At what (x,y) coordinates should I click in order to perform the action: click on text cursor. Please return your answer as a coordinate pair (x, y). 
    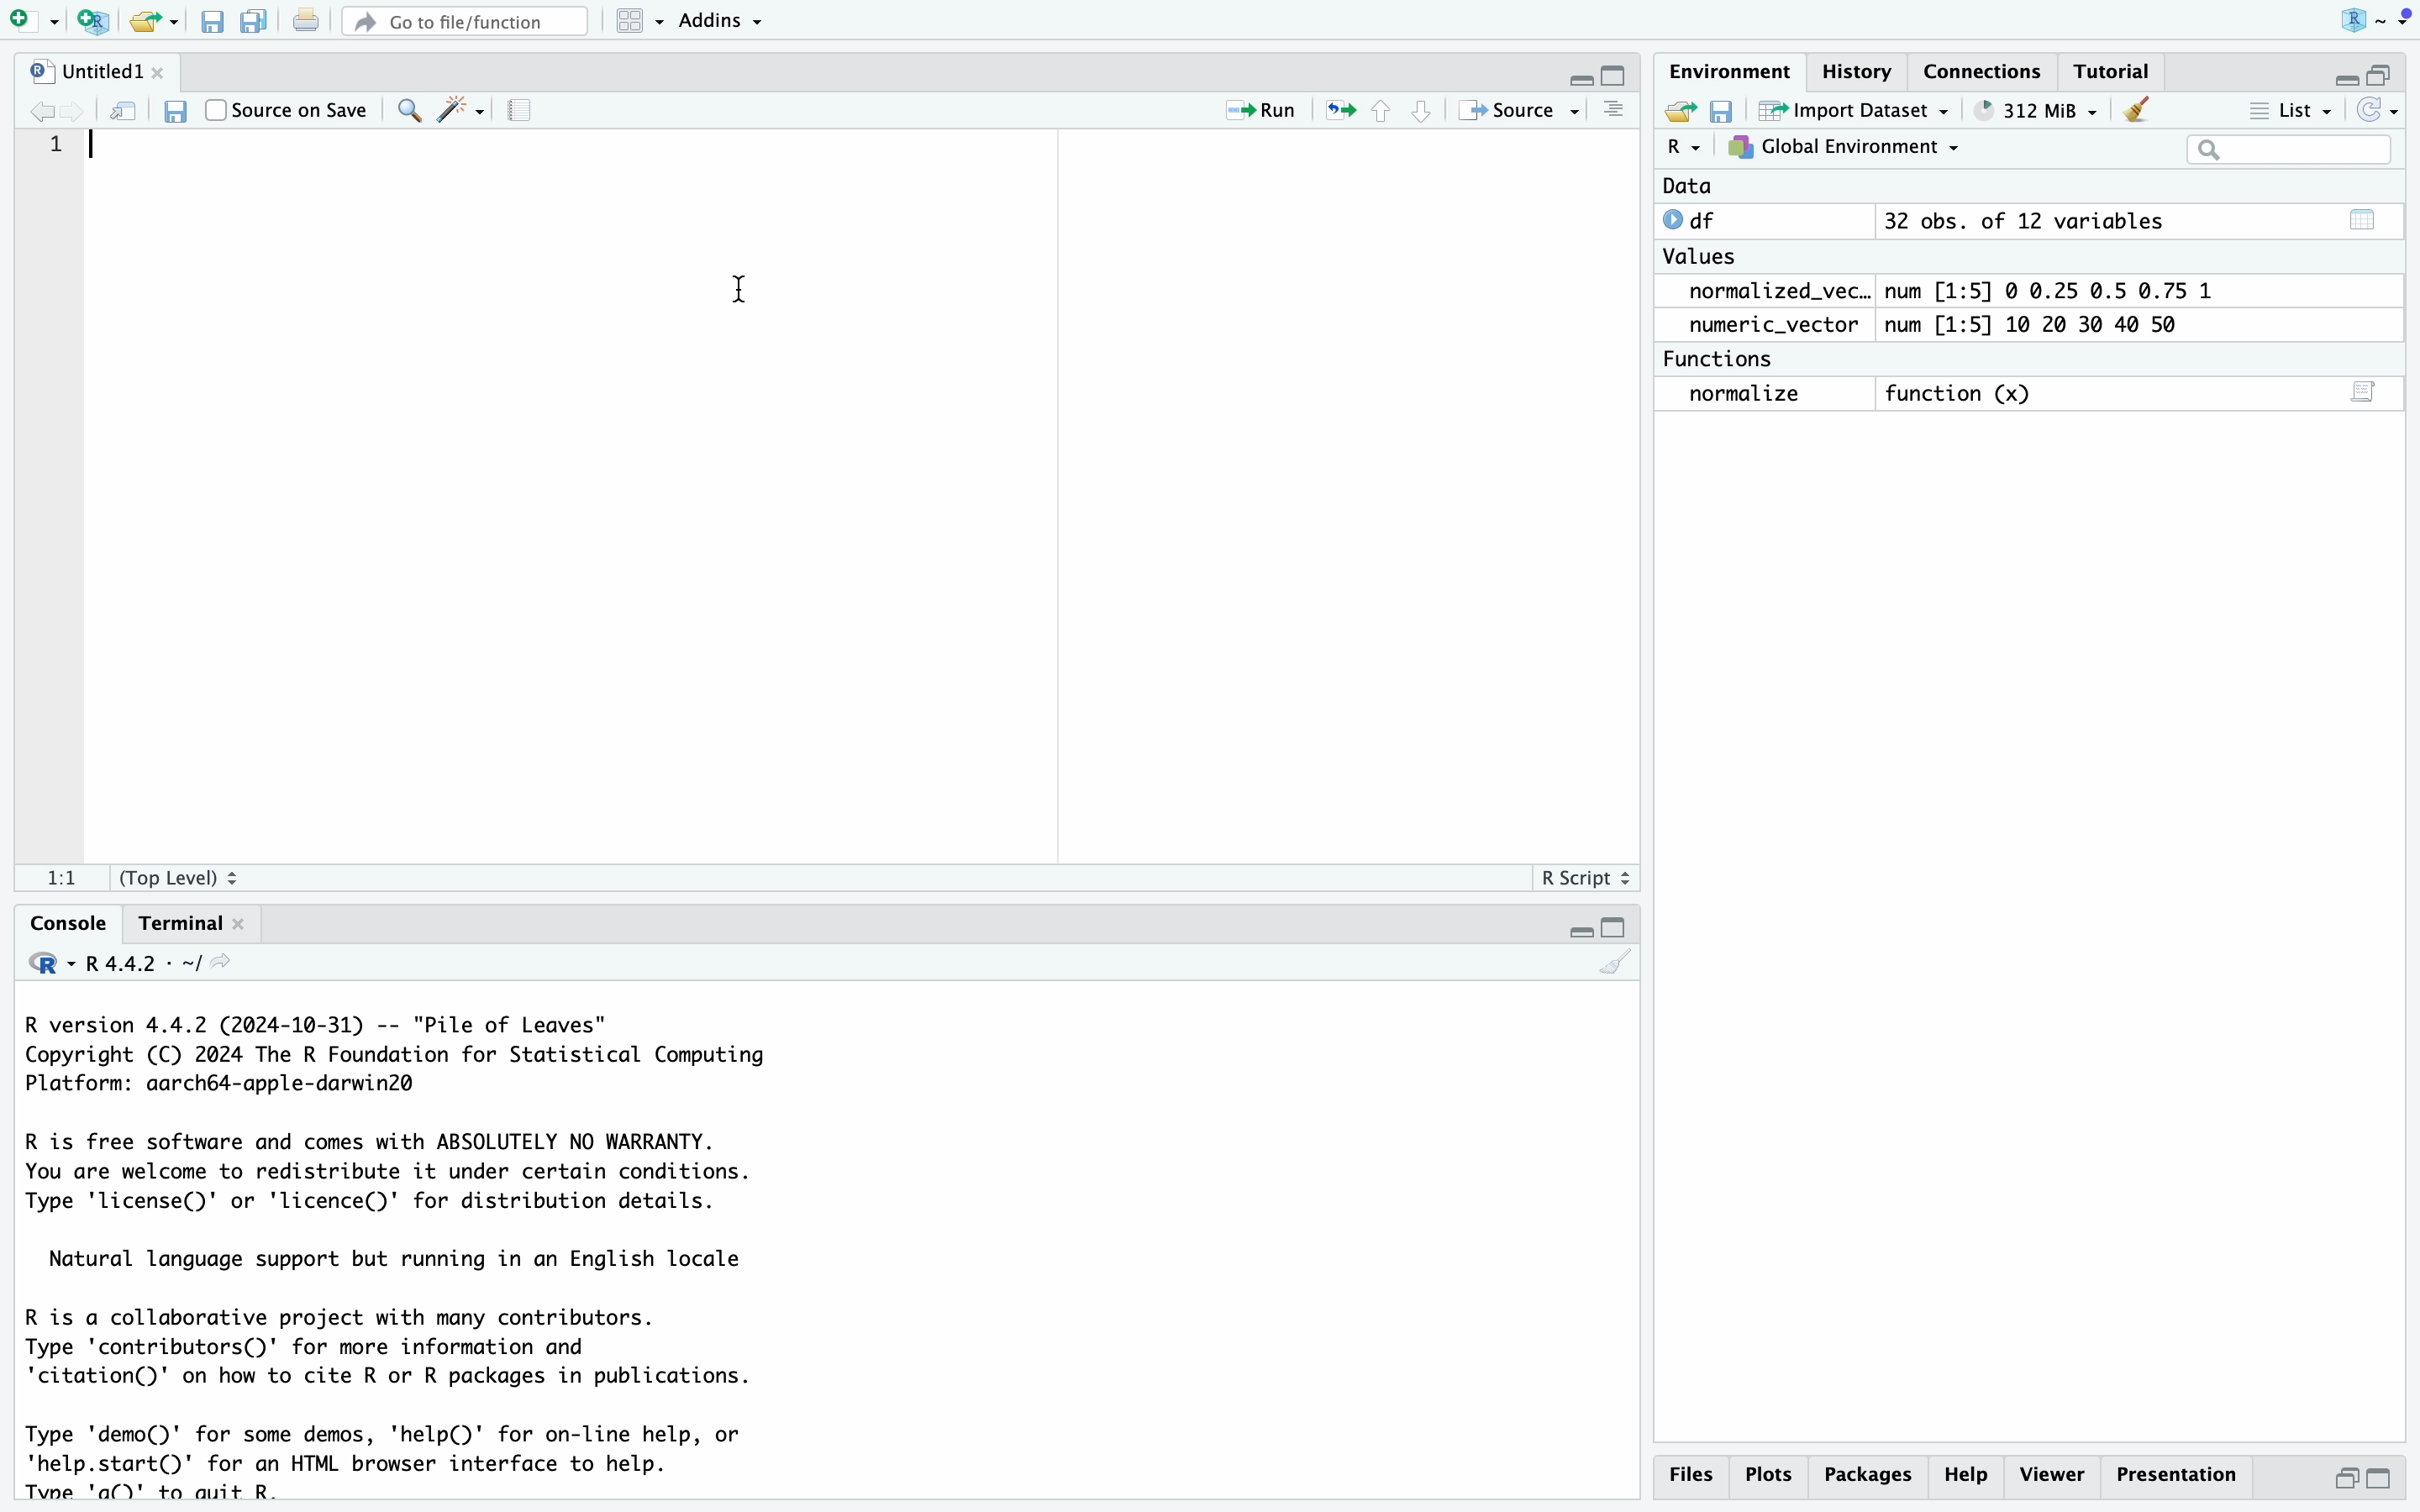
    Looking at the image, I should click on (742, 294).